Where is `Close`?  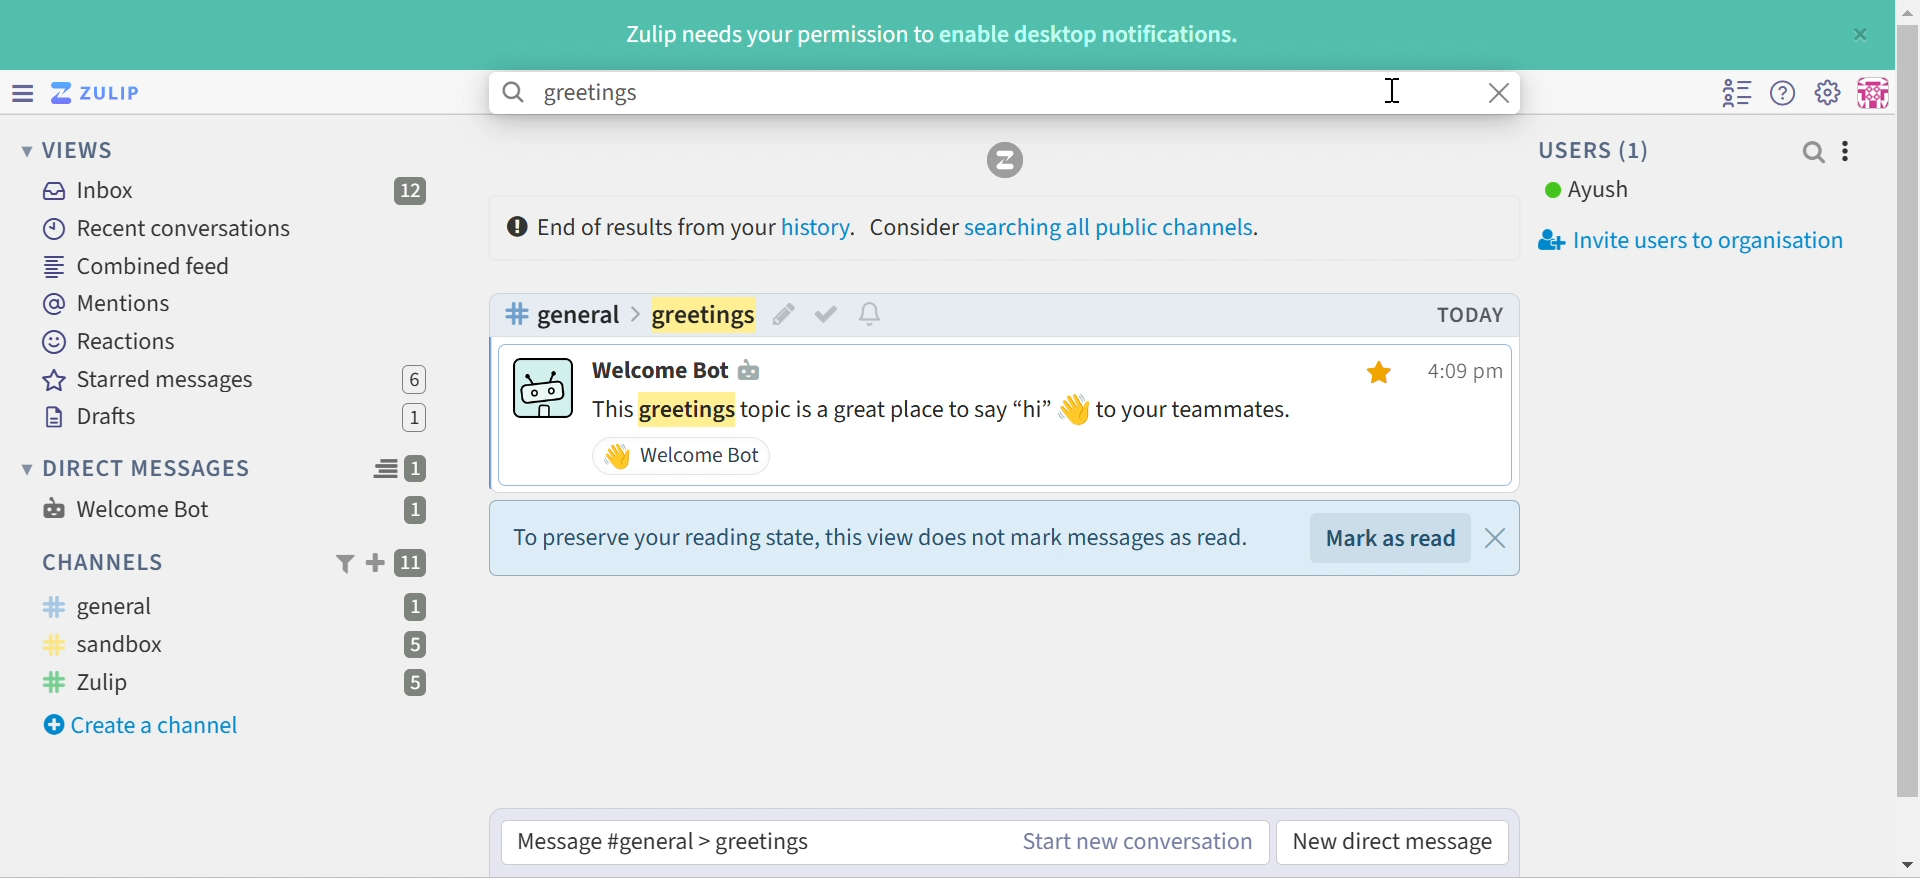
Close is located at coordinates (1495, 540).